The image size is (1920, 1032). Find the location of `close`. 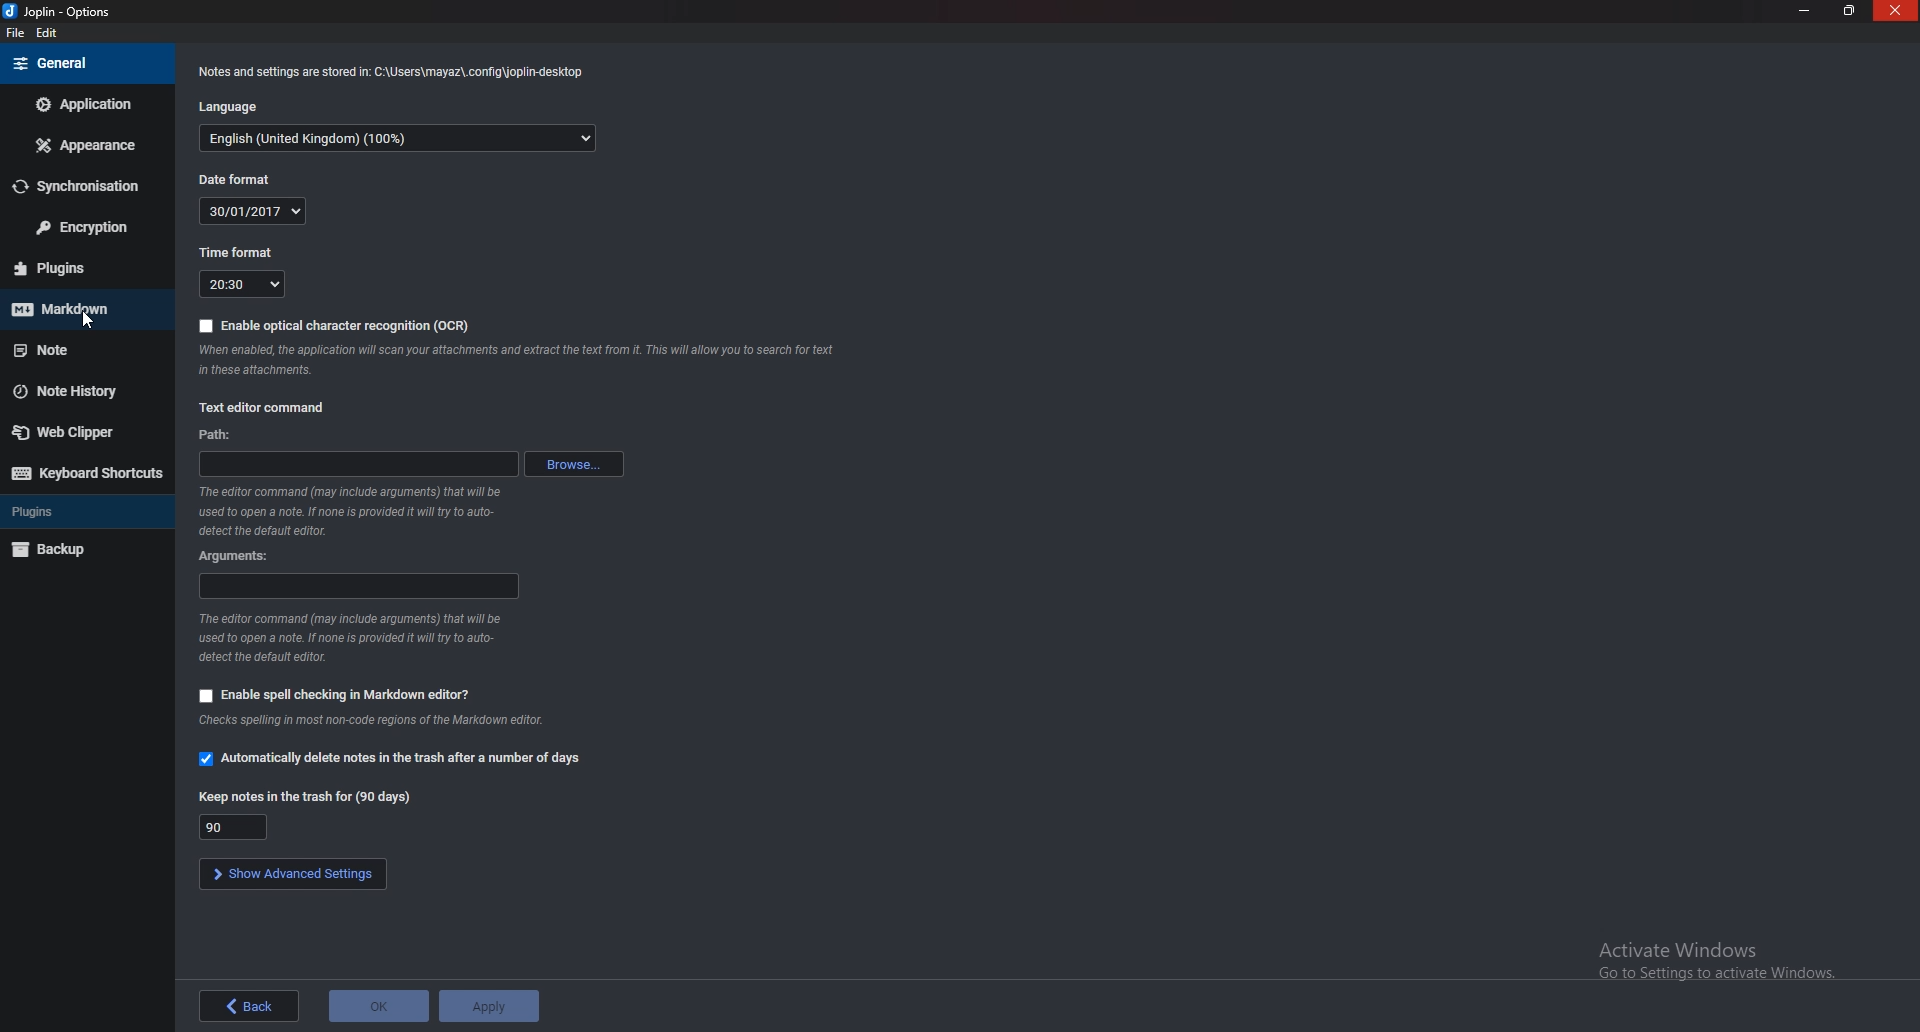

close is located at coordinates (1896, 11).